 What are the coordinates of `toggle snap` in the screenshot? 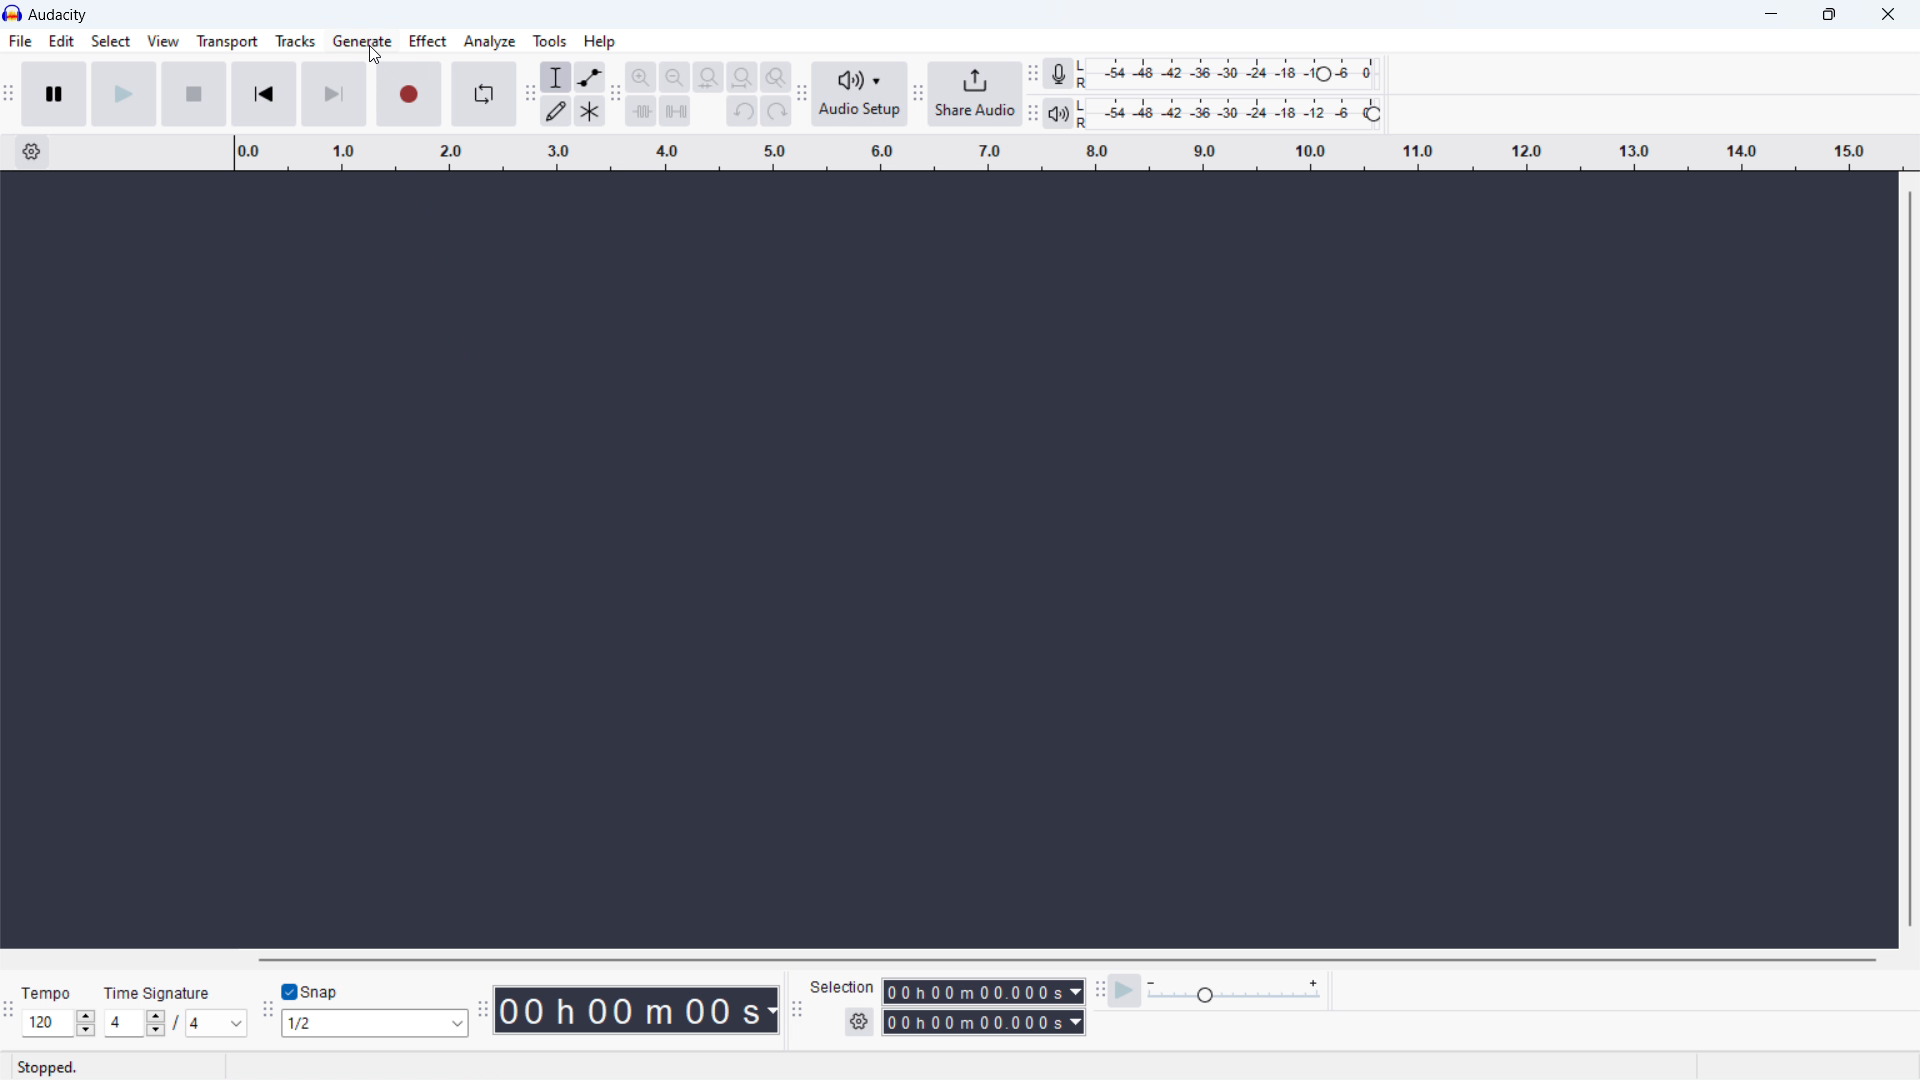 It's located at (312, 990).